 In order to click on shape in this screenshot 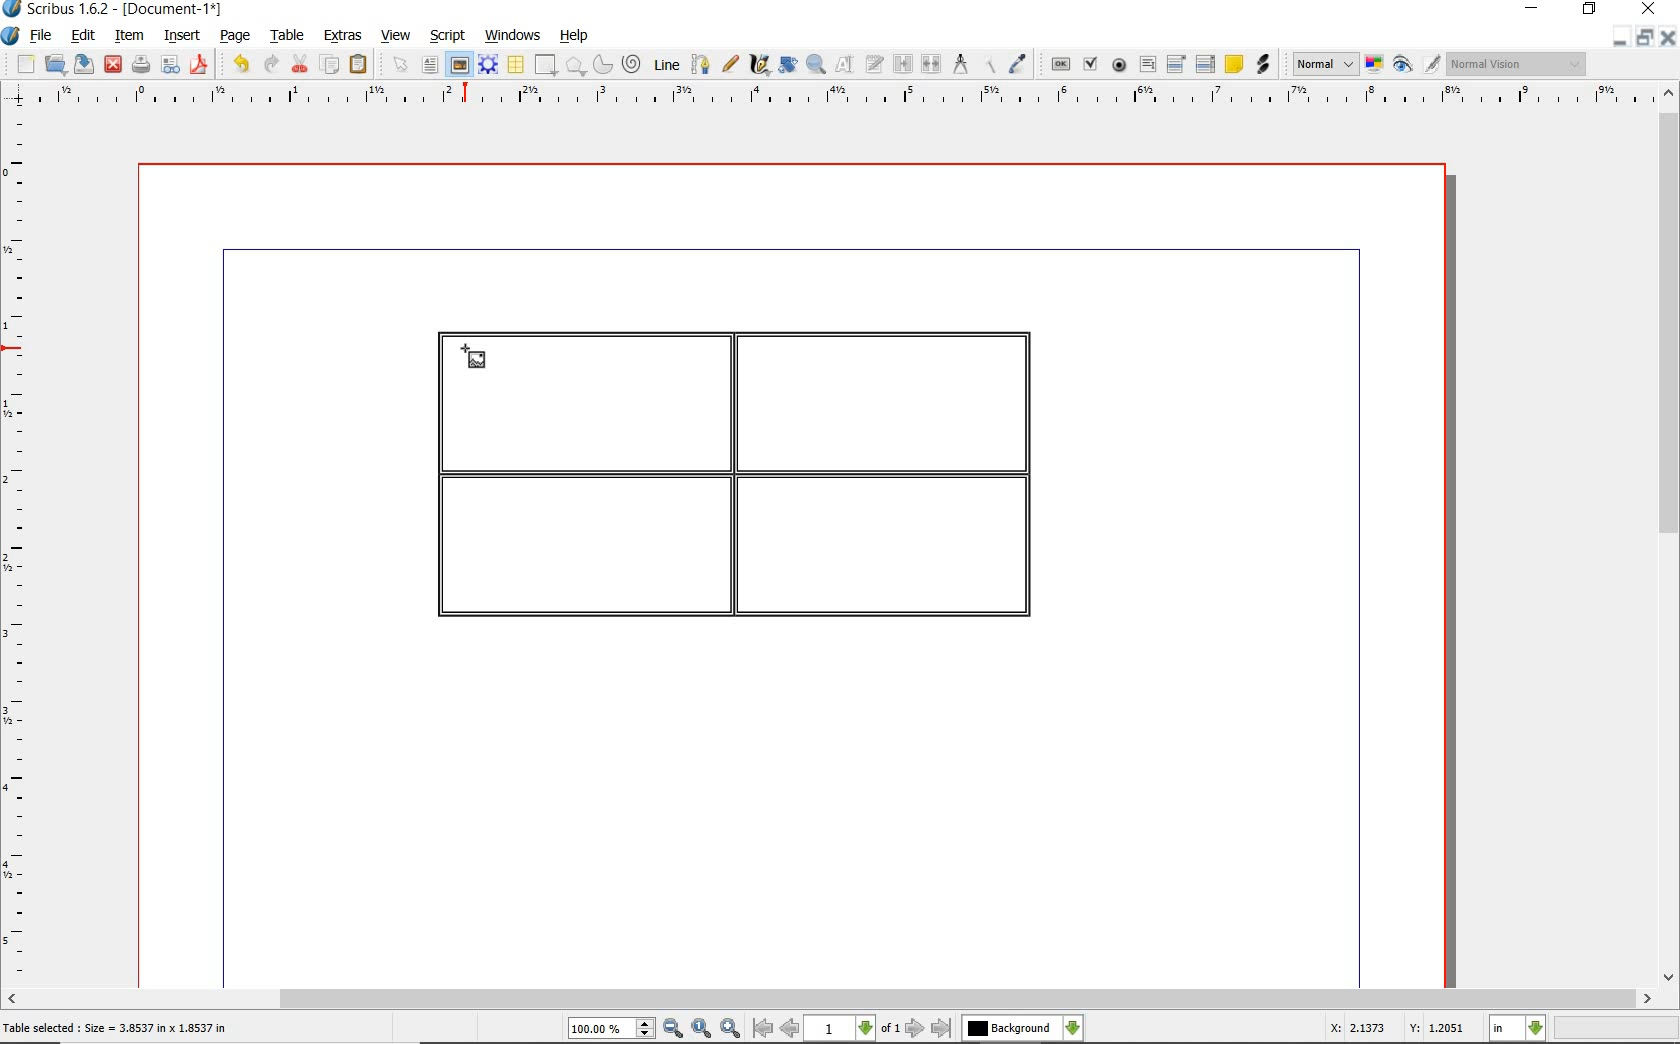, I will do `click(544, 66)`.